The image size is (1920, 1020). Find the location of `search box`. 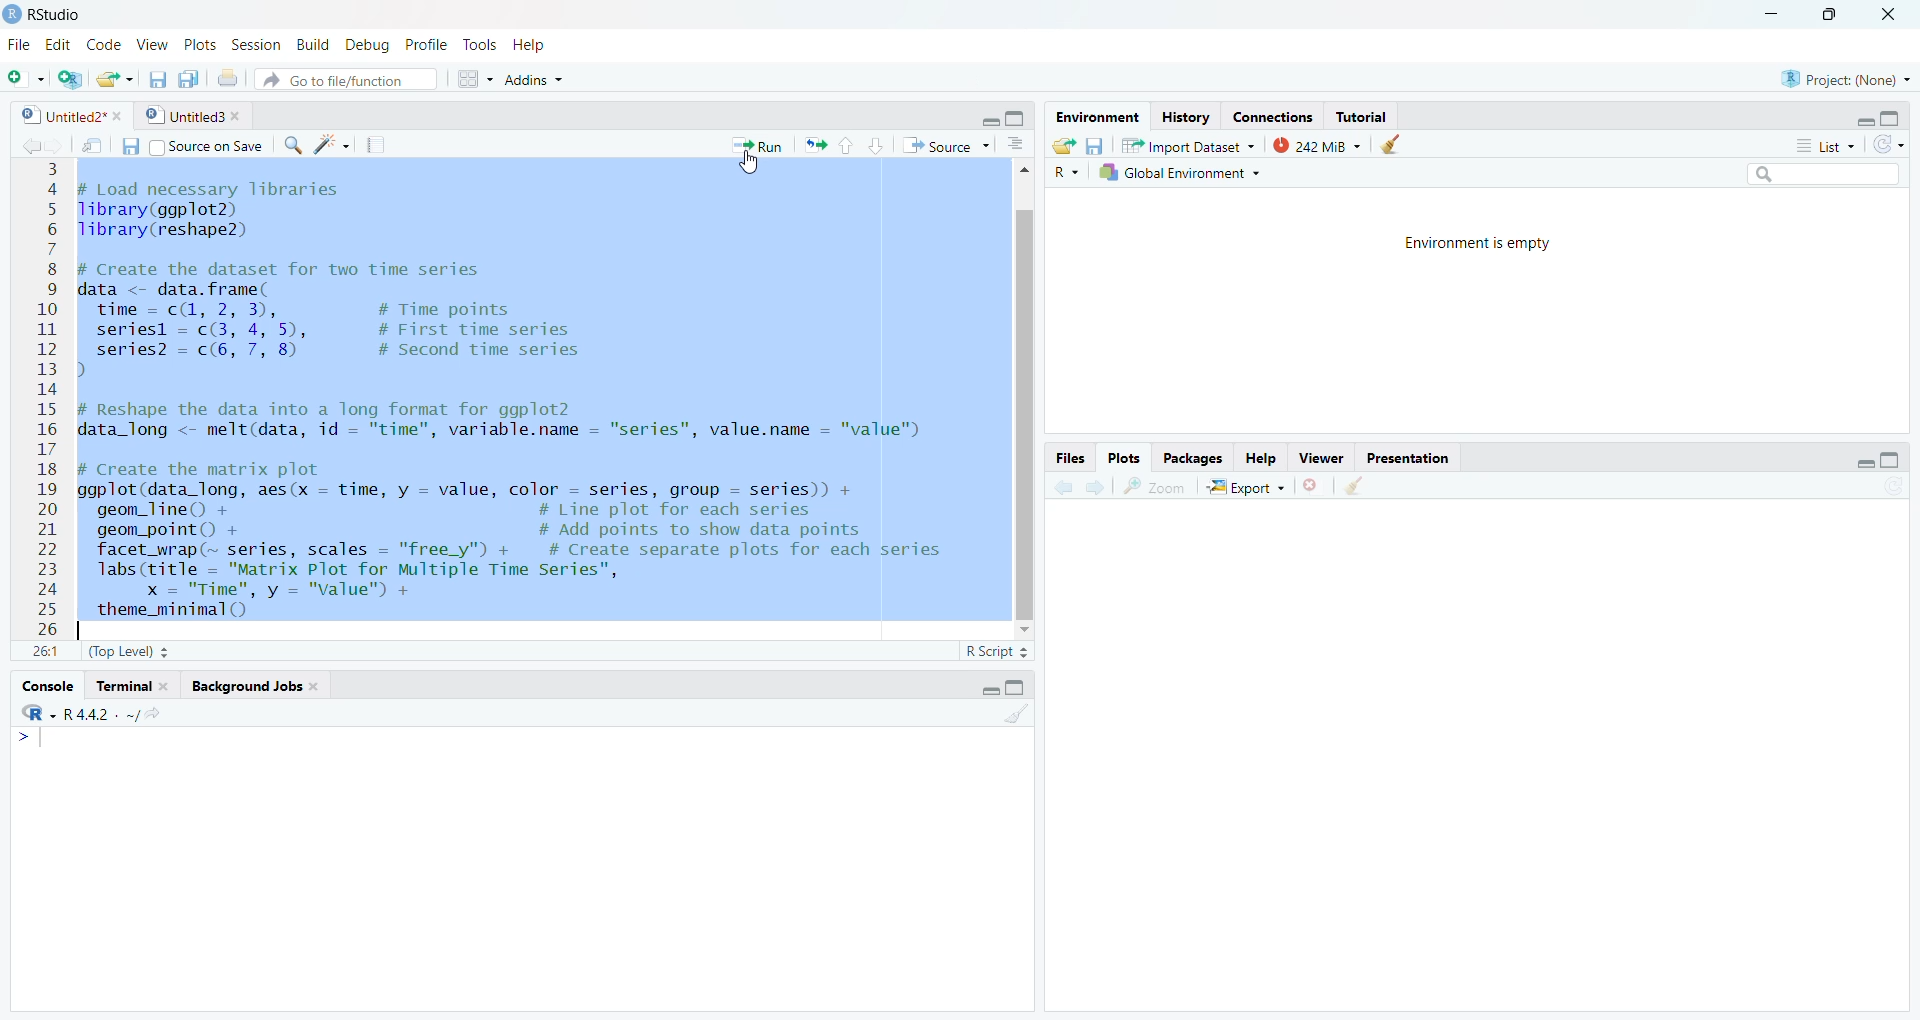

search box is located at coordinates (1821, 173).